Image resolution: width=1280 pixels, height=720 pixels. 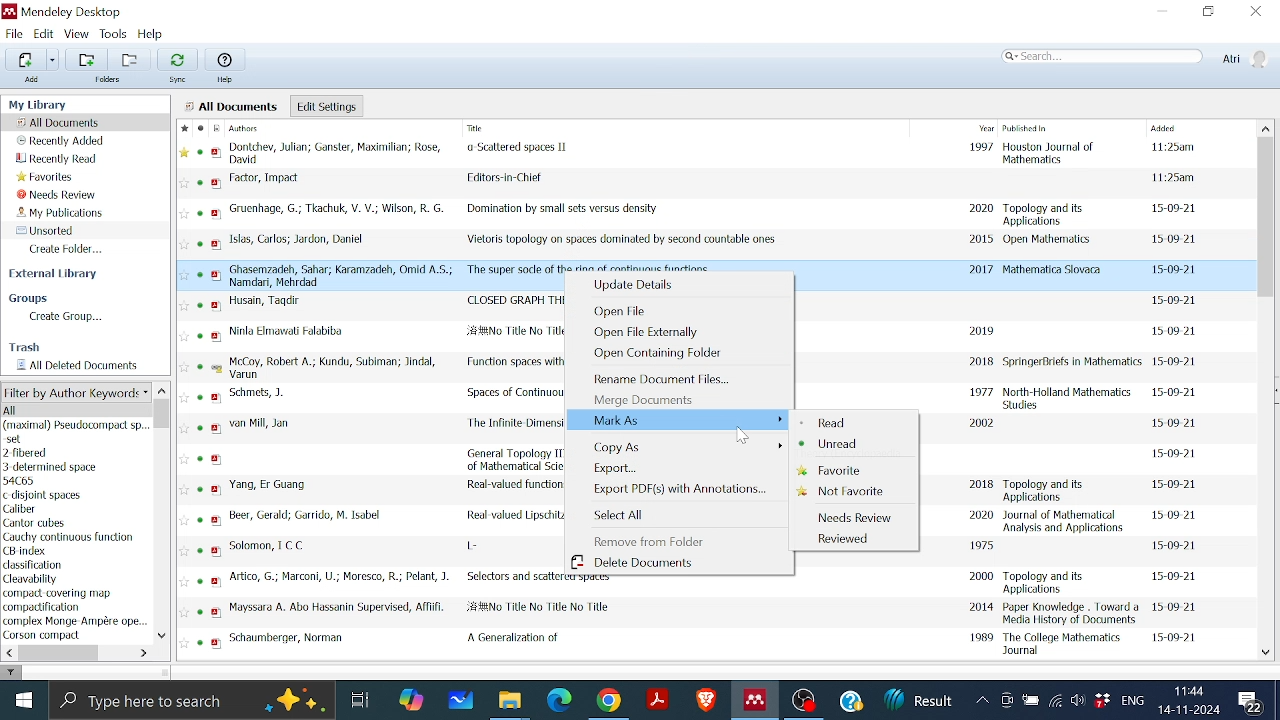 I want to click on , so click(x=1078, y=700).